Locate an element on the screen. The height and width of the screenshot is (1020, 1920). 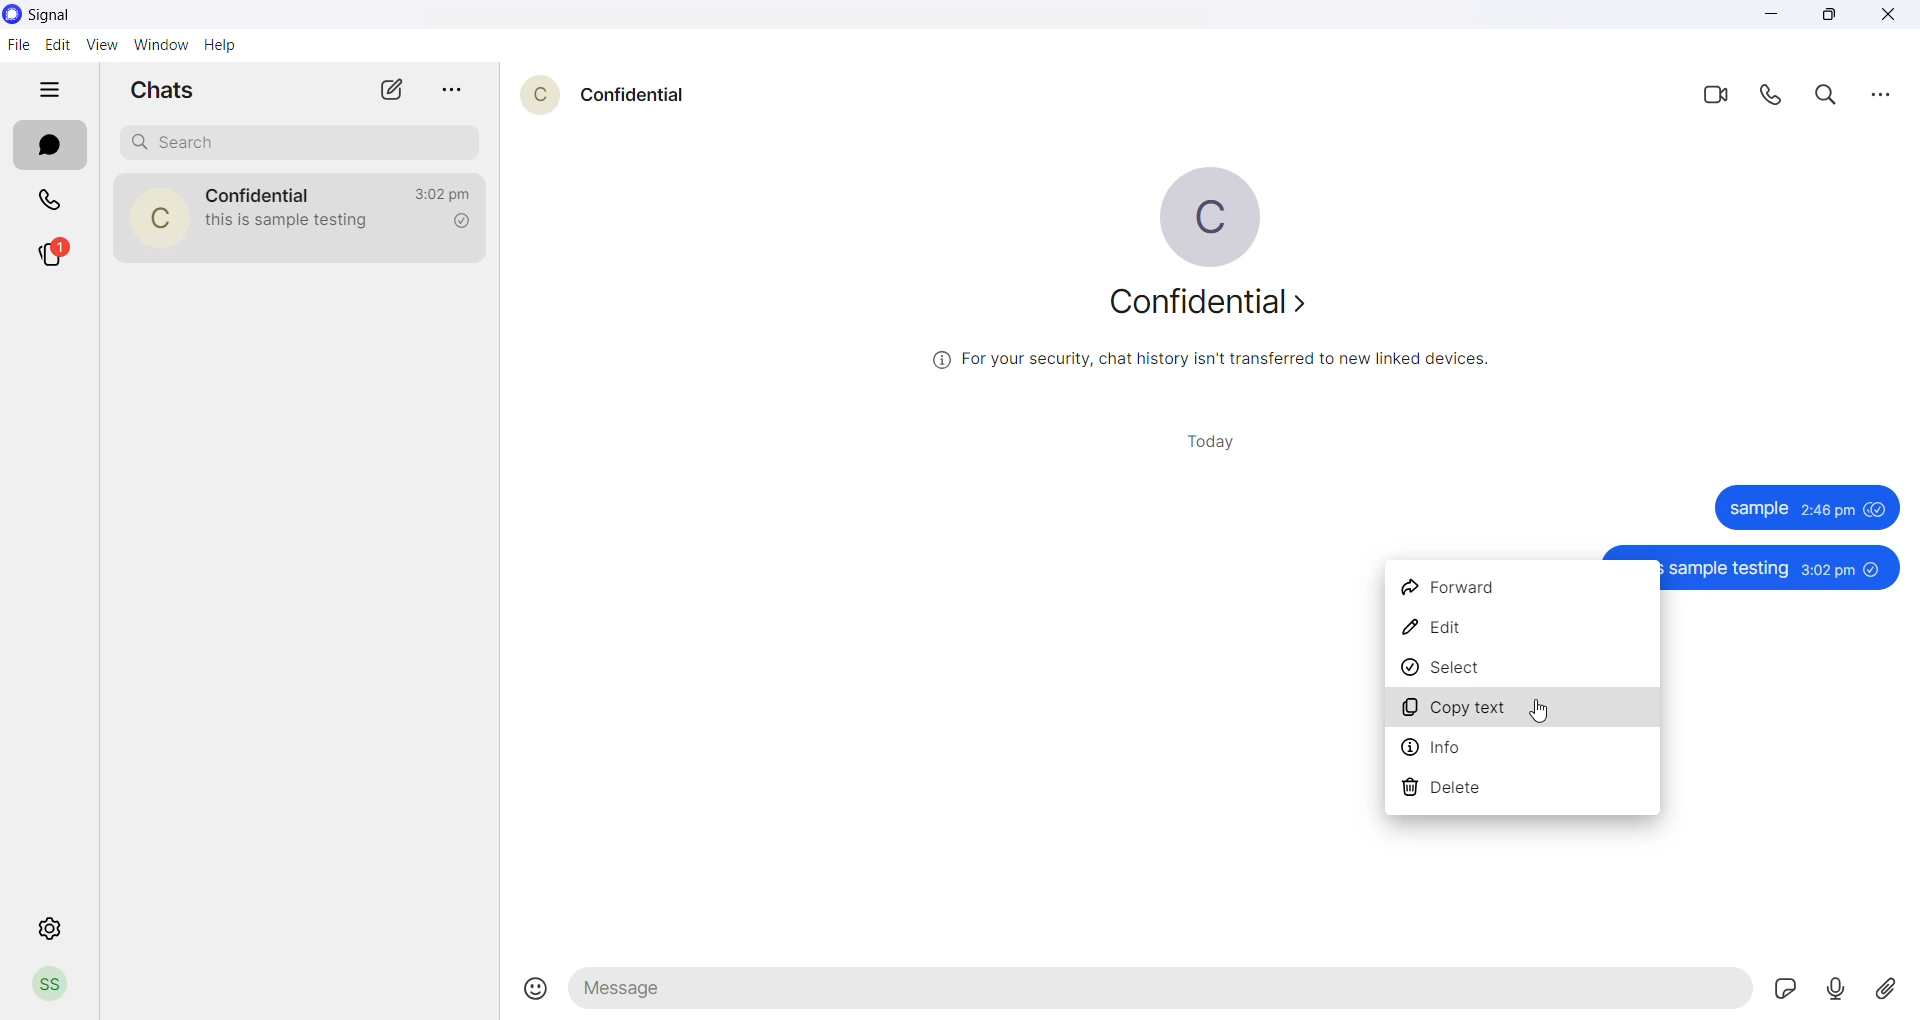
read recipient  is located at coordinates (458, 223).